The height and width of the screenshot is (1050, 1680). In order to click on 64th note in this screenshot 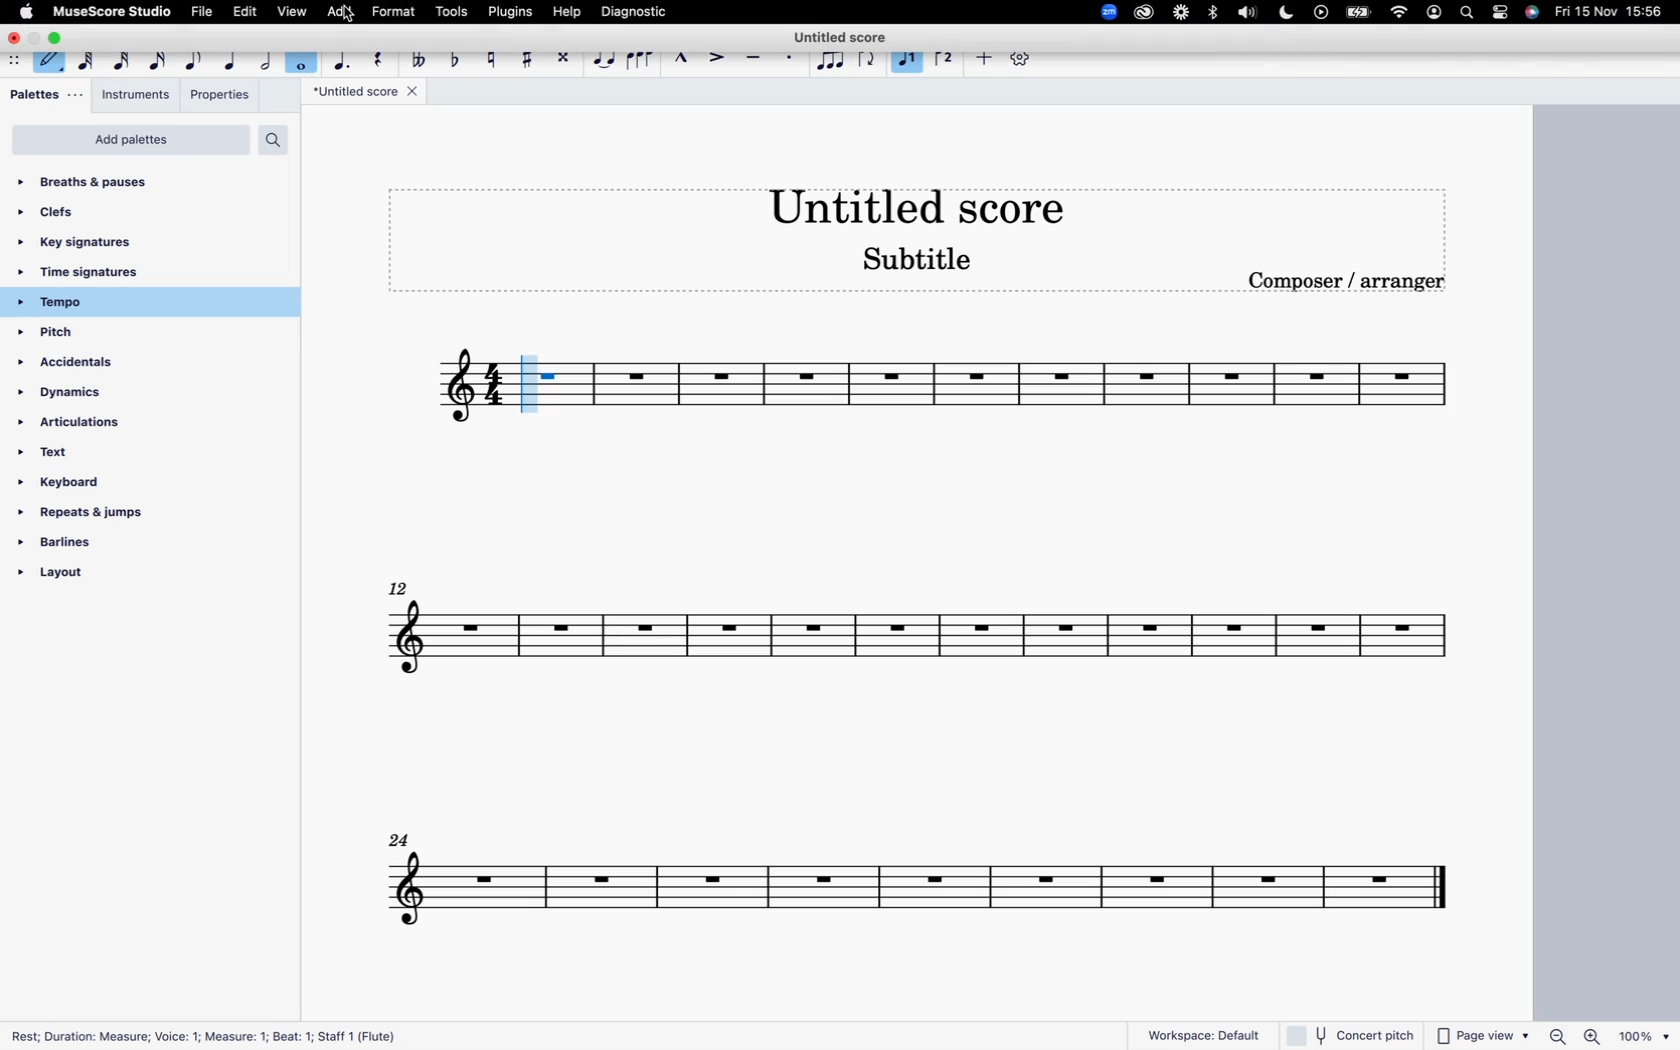, I will do `click(80, 61)`.